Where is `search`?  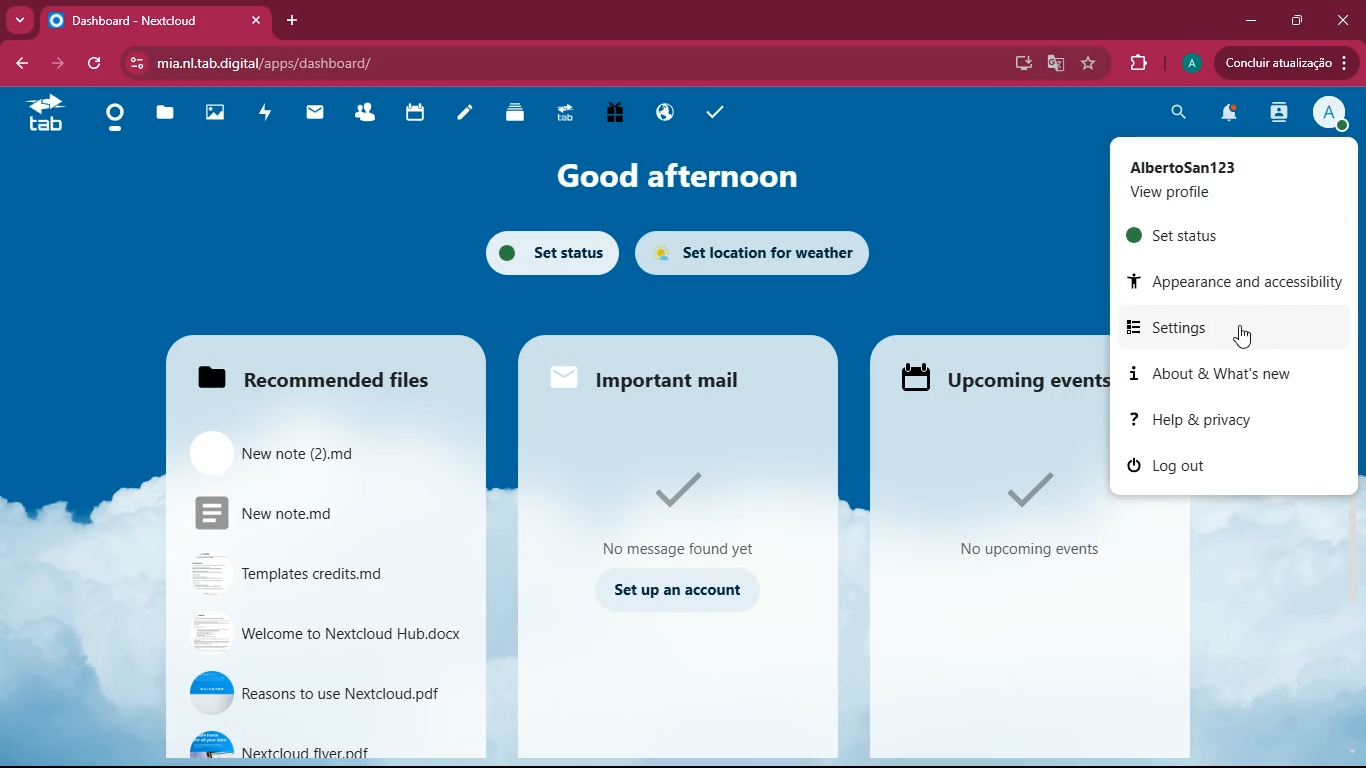 search is located at coordinates (1176, 114).